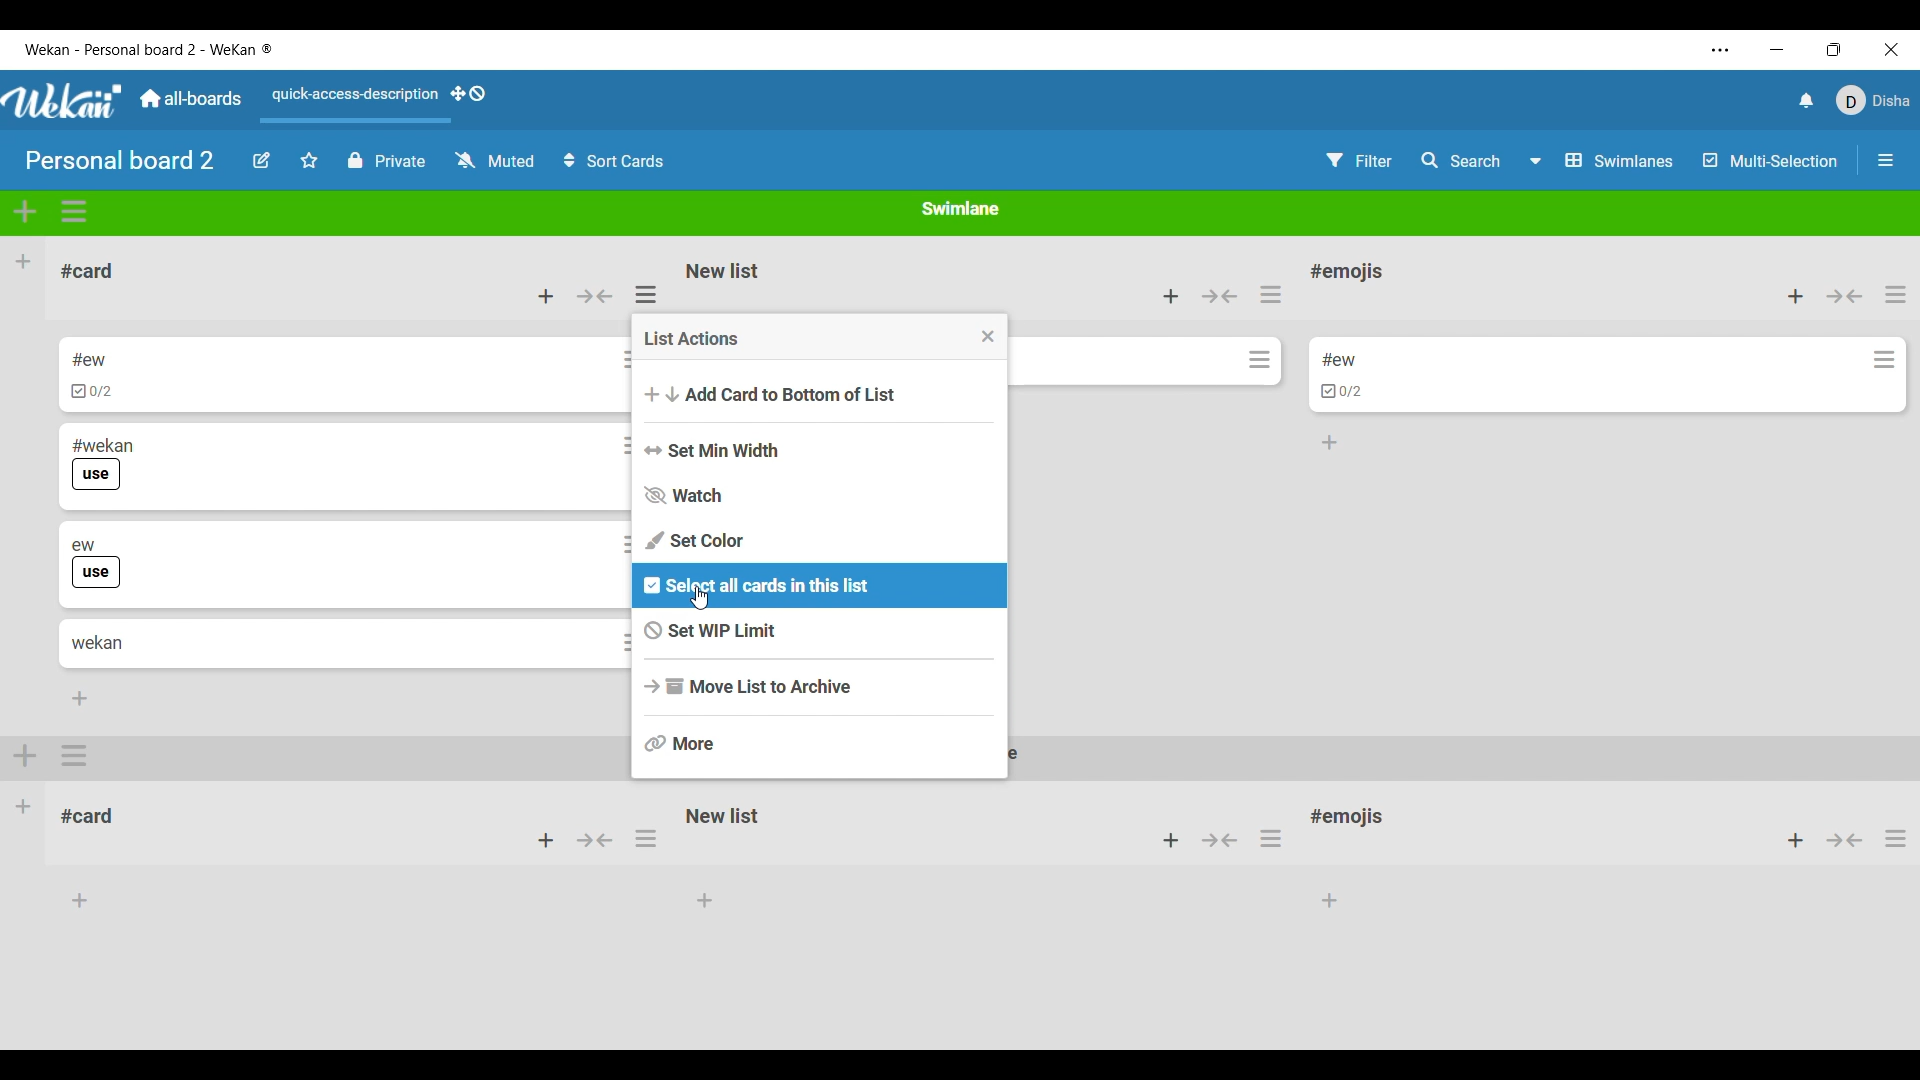  I want to click on Minimize, so click(1777, 49).